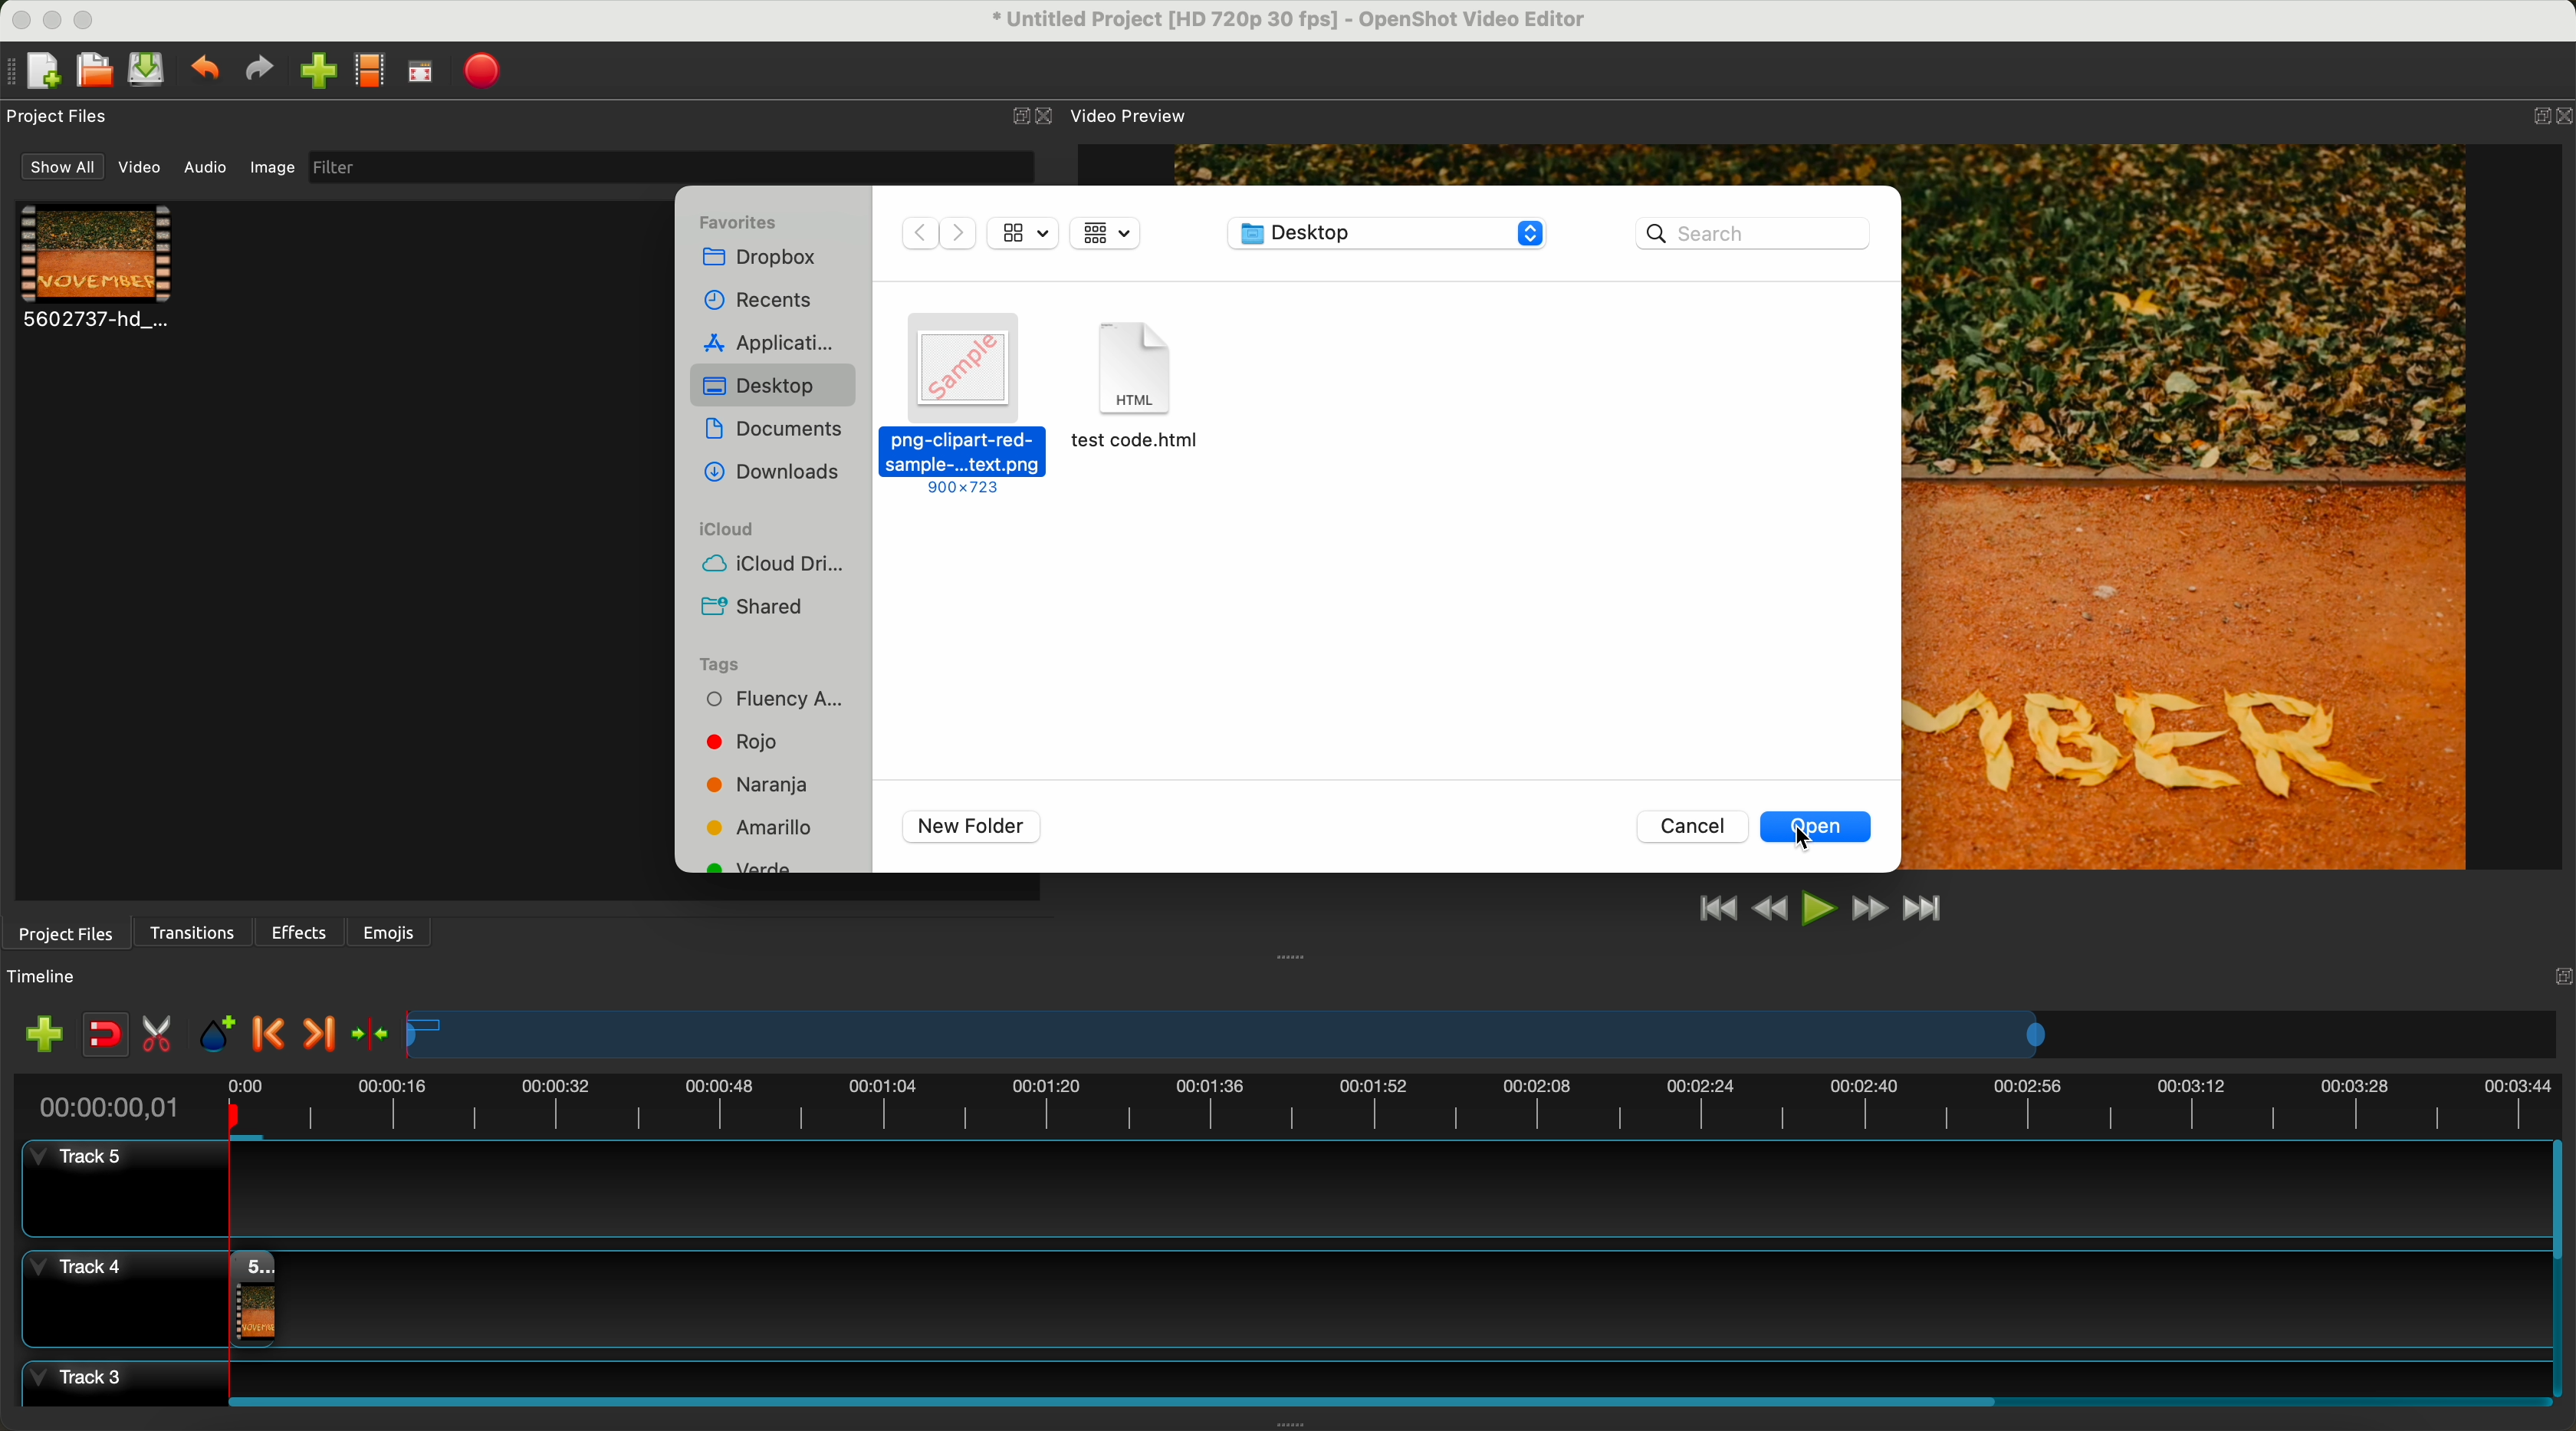  Describe the element at coordinates (761, 300) in the screenshot. I see `recents` at that location.